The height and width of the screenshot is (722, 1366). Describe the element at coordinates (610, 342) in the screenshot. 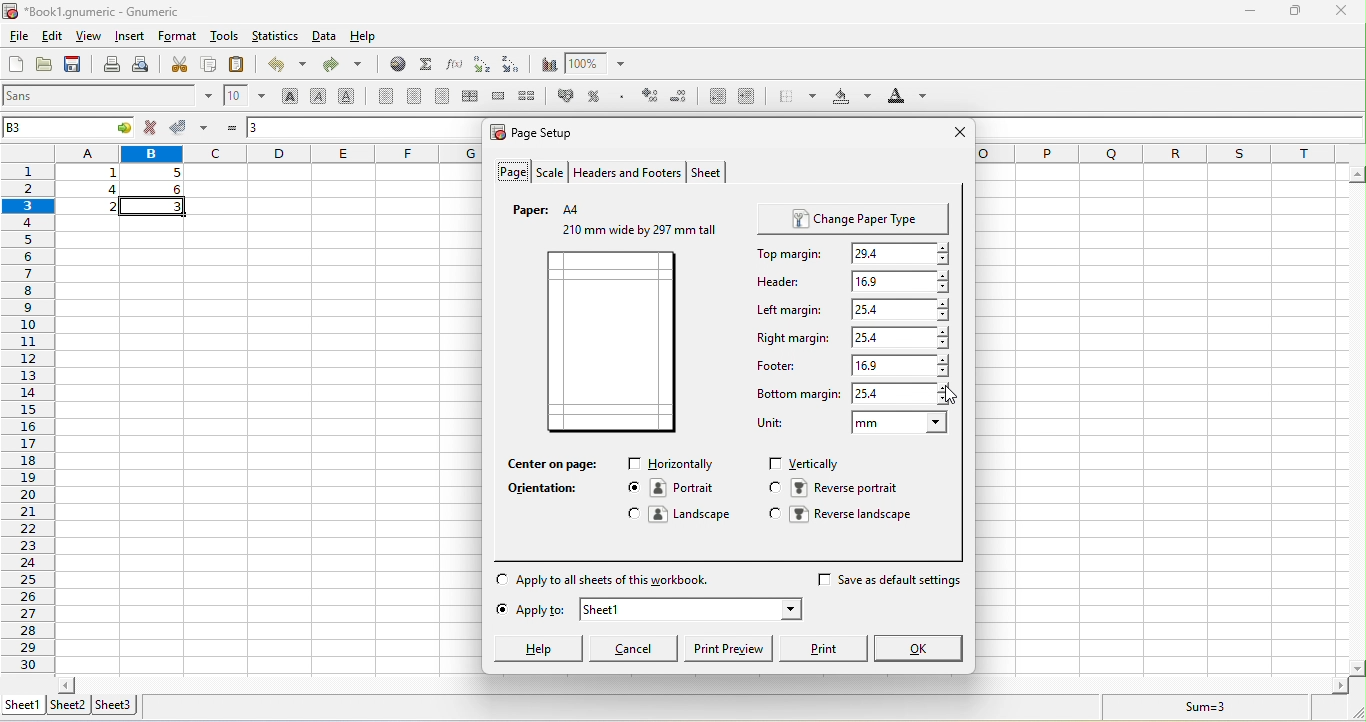

I see `current page preview` at that location.